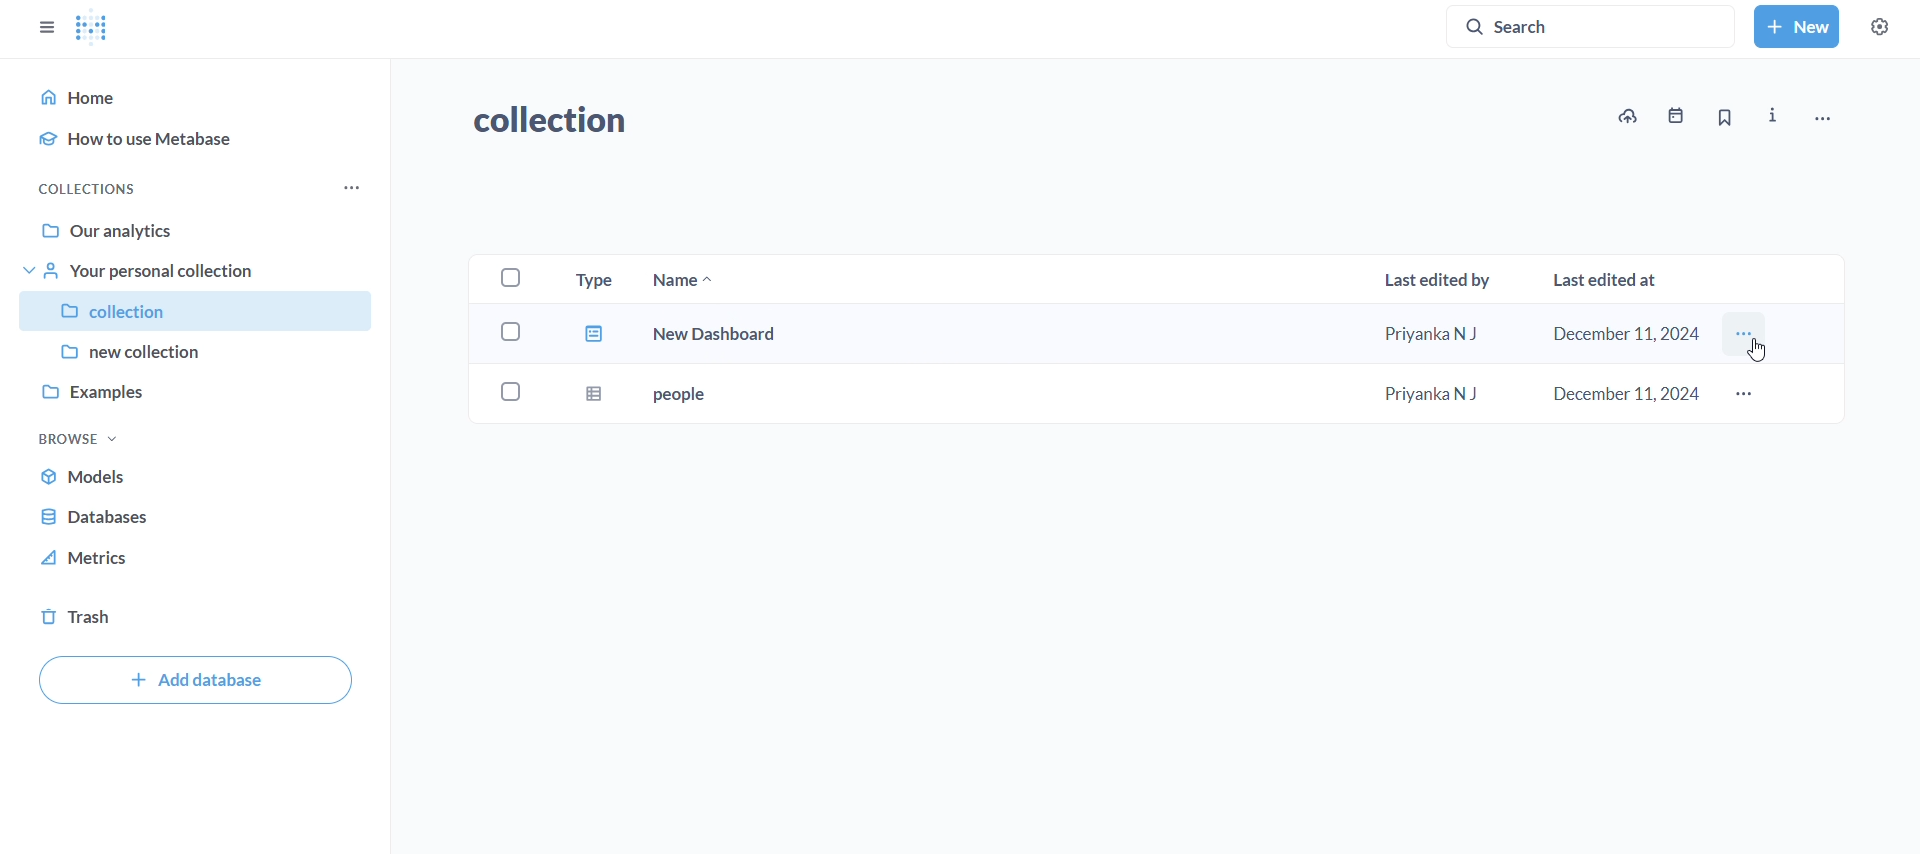 Image resolution: width=1920 pixels, height=854 pixels. What do you see at coordinates (1747, 341) in the screenshot?
I see `more ` at bounding box center [1747, 341].